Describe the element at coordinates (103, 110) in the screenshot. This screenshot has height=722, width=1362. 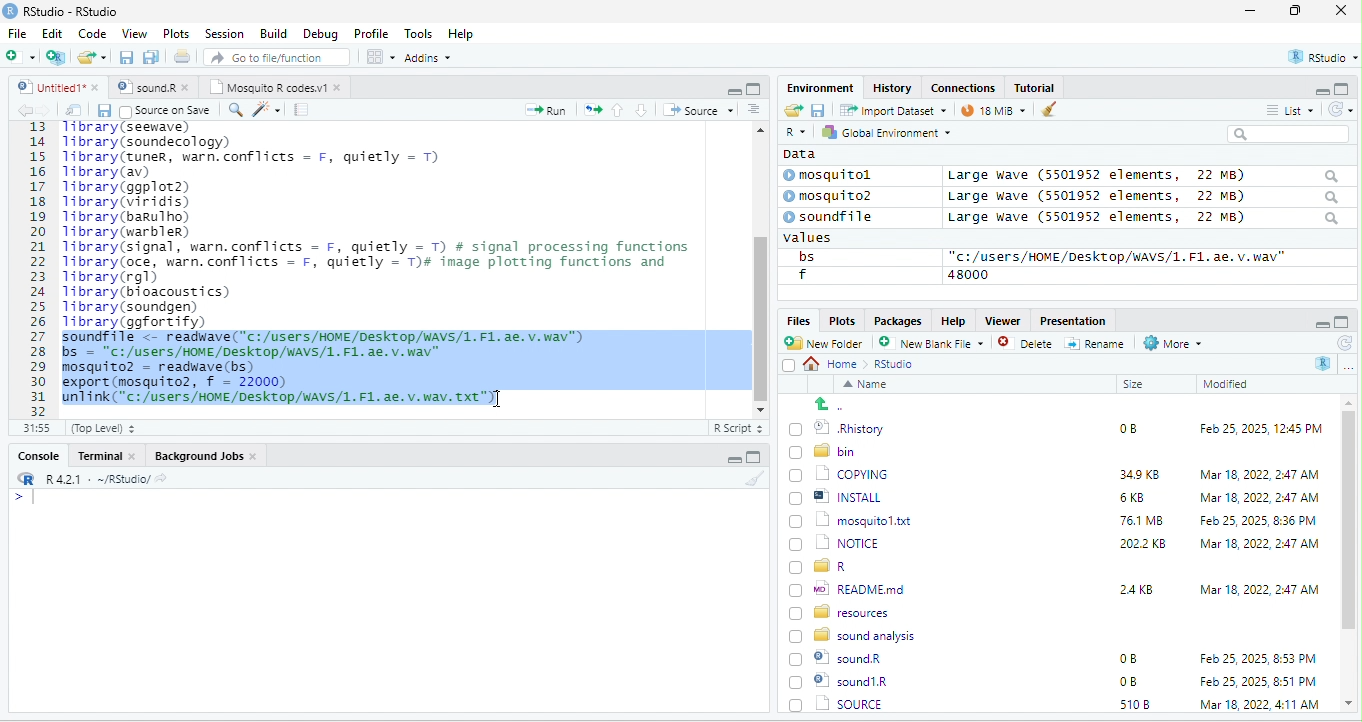
I see `save` at that location.